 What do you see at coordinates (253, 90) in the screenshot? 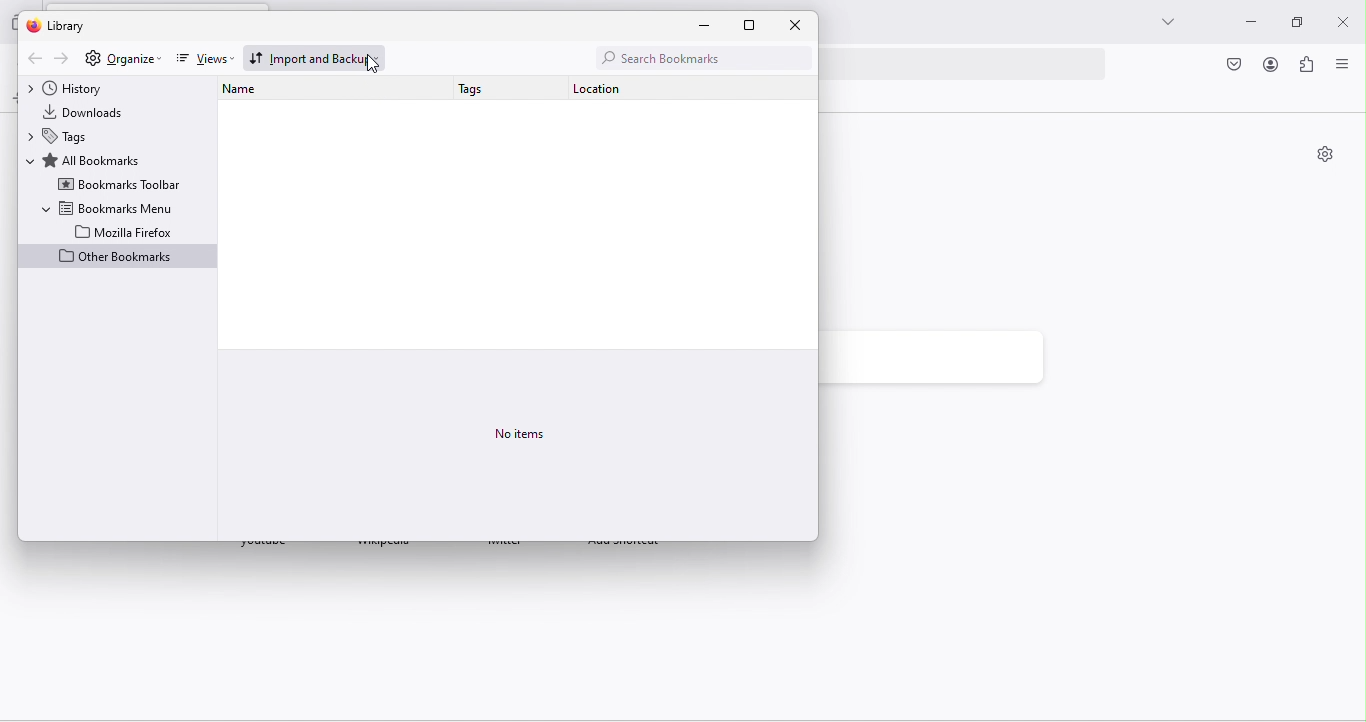
I see `name` at bounding box center [253, 90].